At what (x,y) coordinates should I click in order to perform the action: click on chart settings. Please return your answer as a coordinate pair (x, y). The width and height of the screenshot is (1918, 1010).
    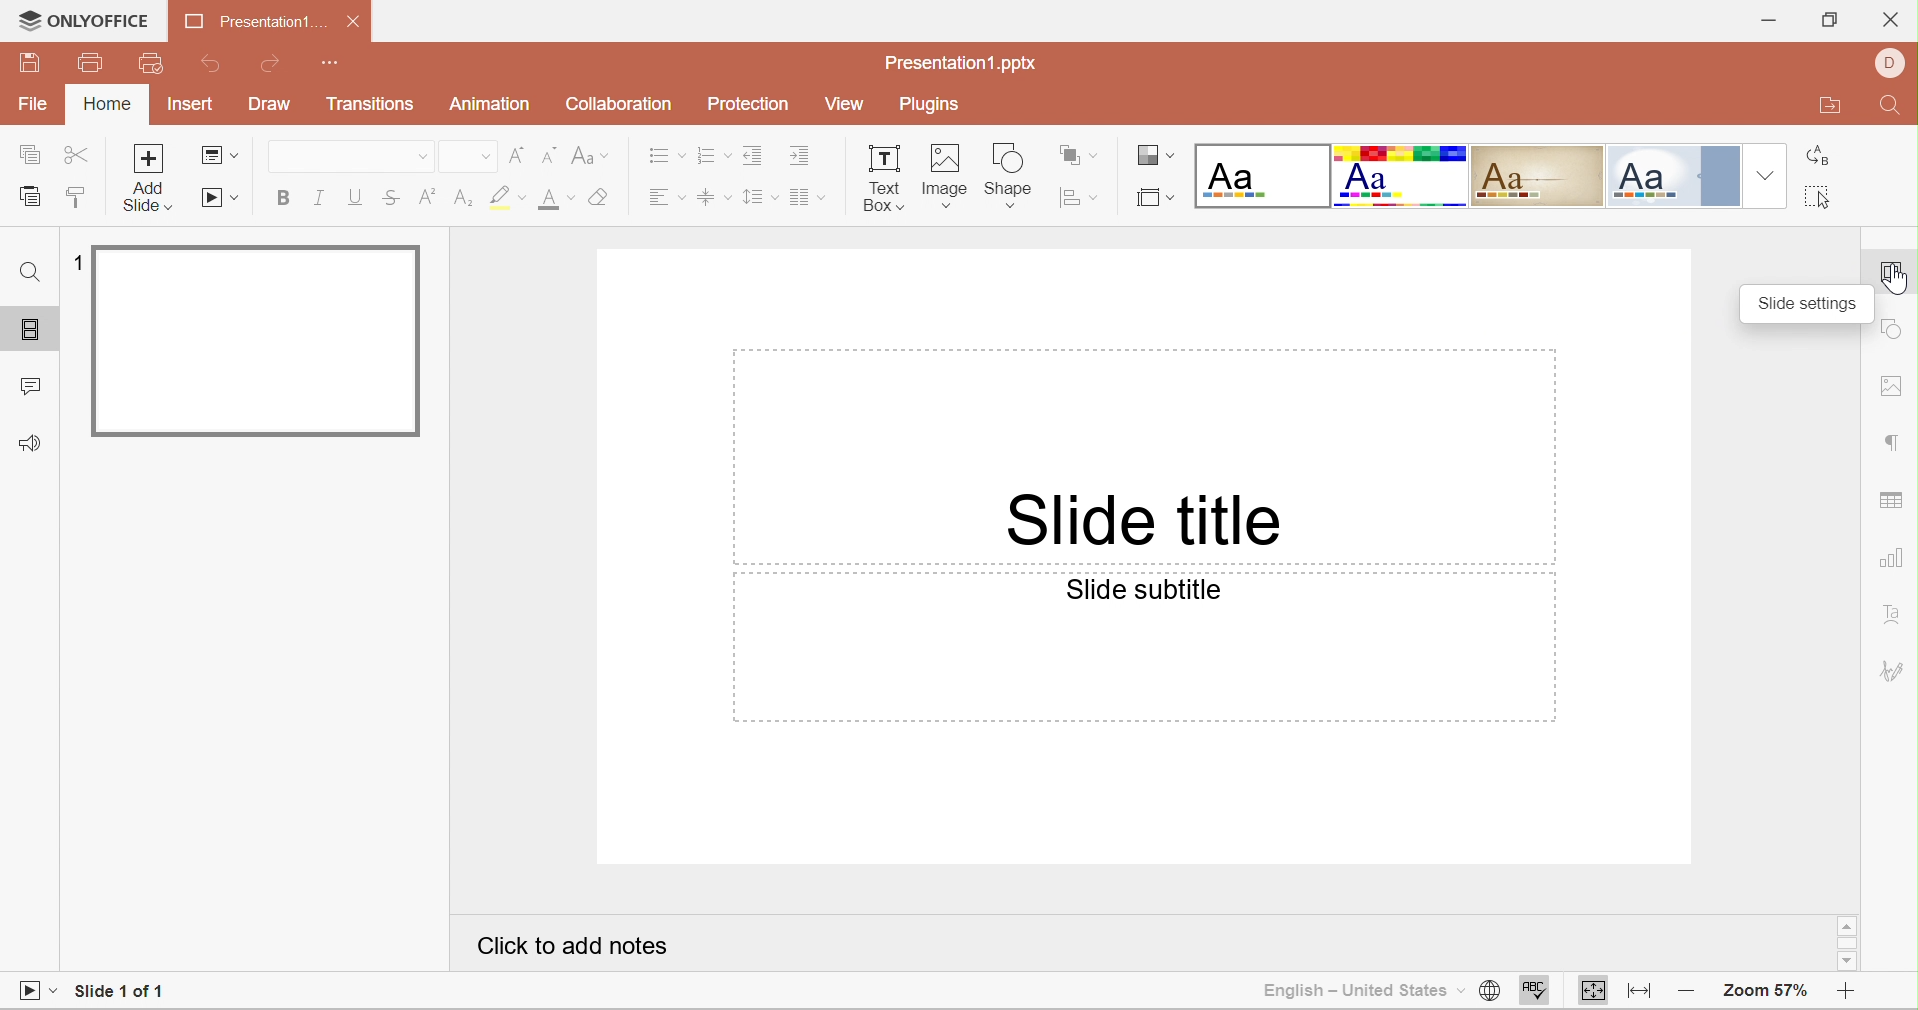
    Looking at the image, I should click on (1893, 558).